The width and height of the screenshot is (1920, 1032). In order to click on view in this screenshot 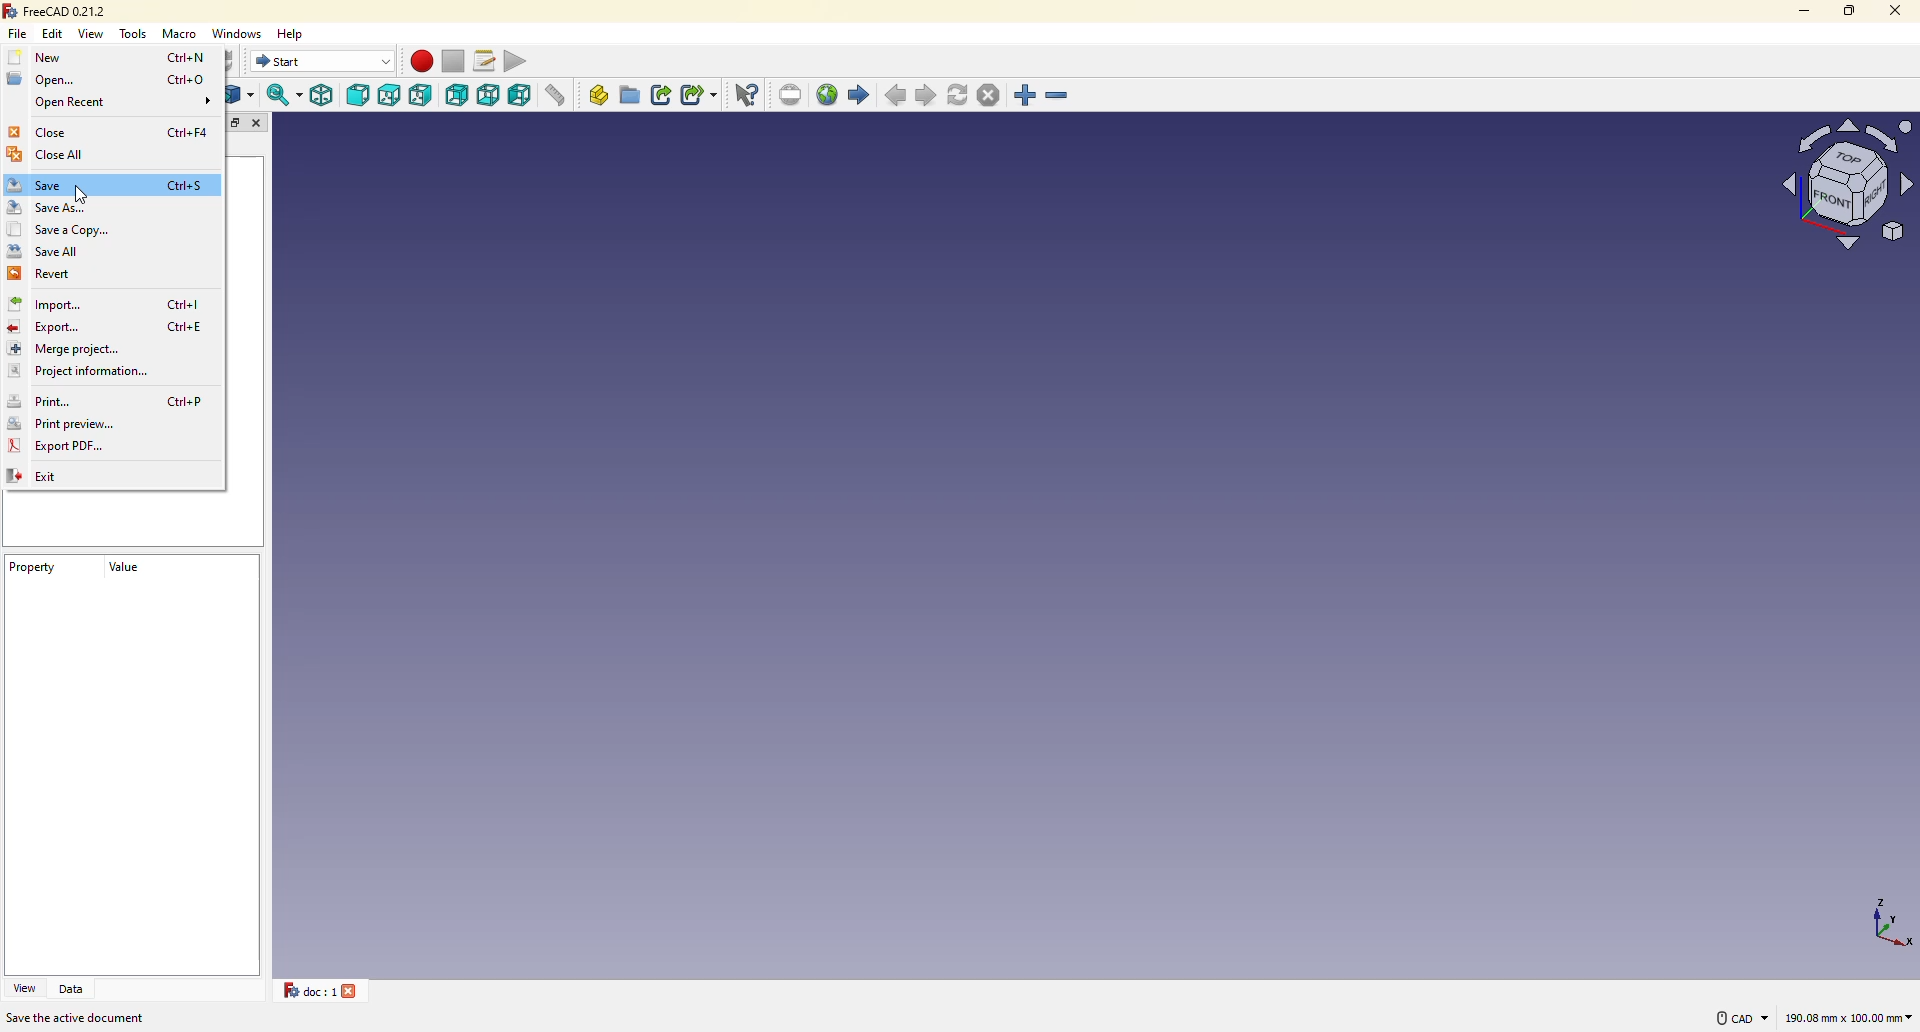, I will do `click(23, 988)`.